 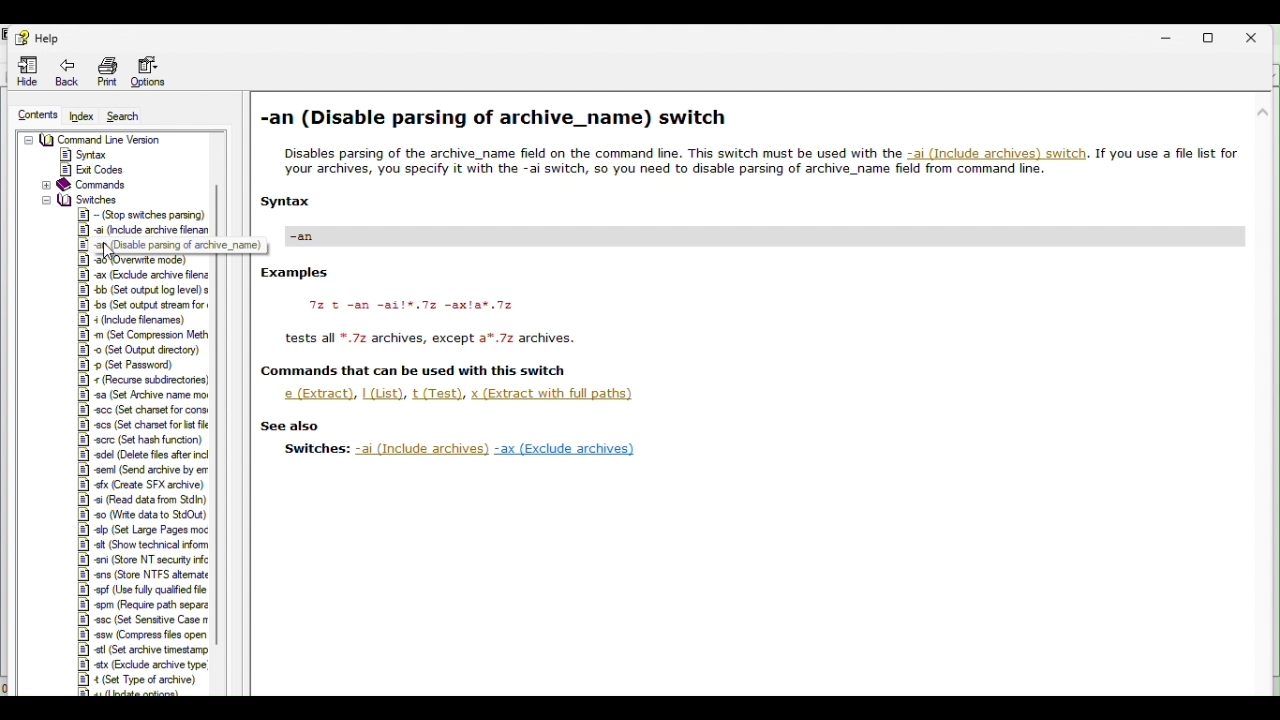 I want to click on See also, so click(x=291, y=425).